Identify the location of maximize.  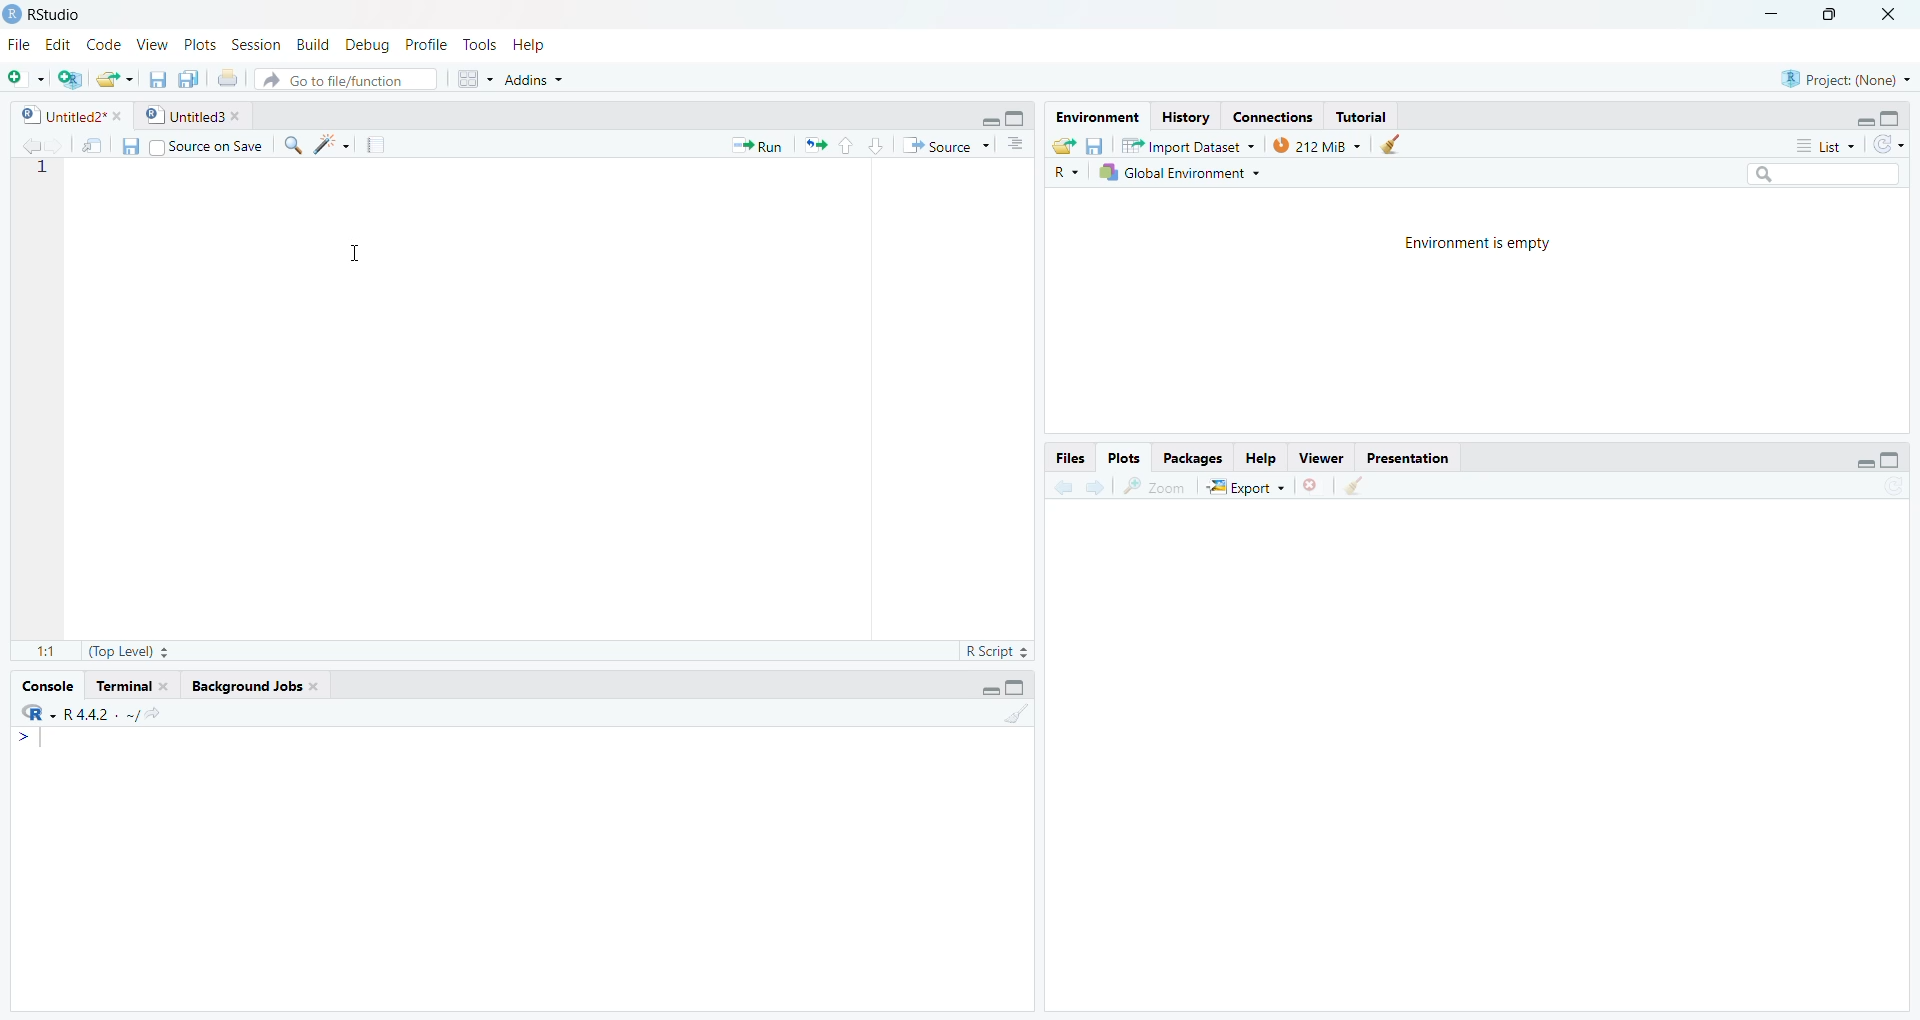
(1023, 688).